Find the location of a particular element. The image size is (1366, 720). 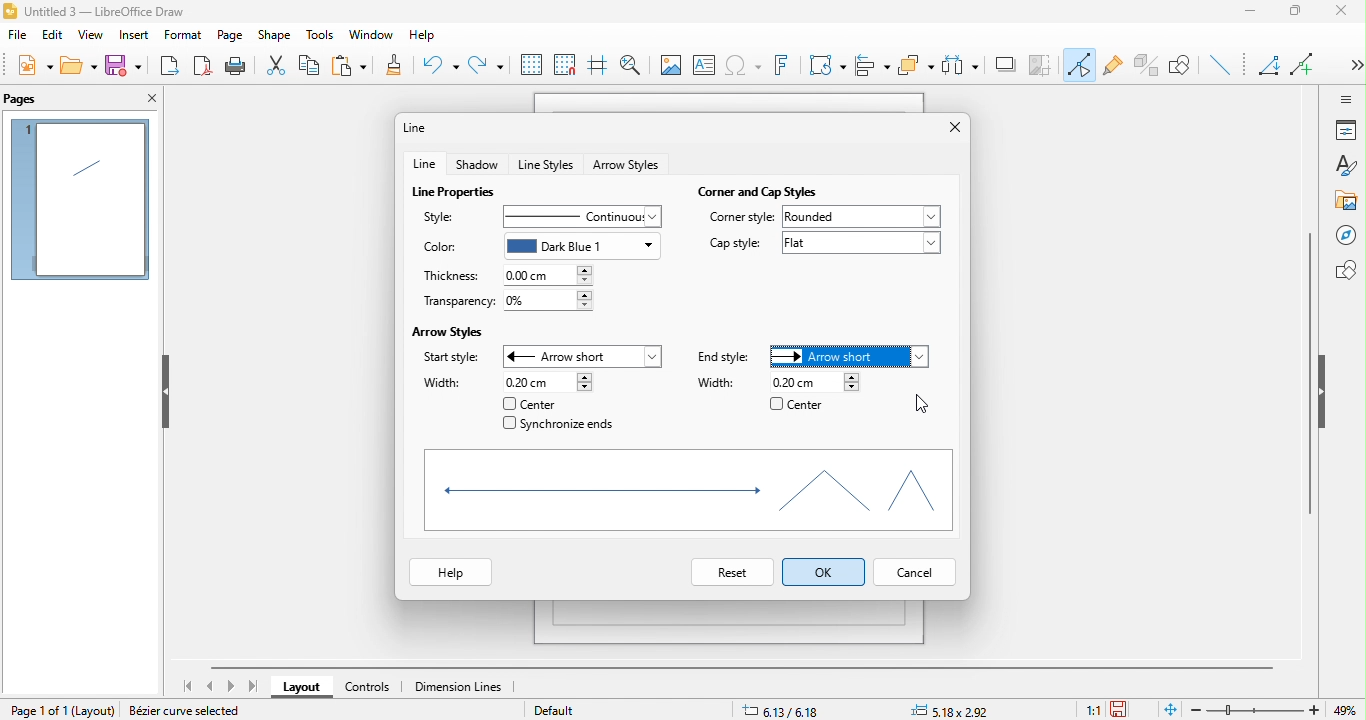

edit is located at coordinates (53, 38).